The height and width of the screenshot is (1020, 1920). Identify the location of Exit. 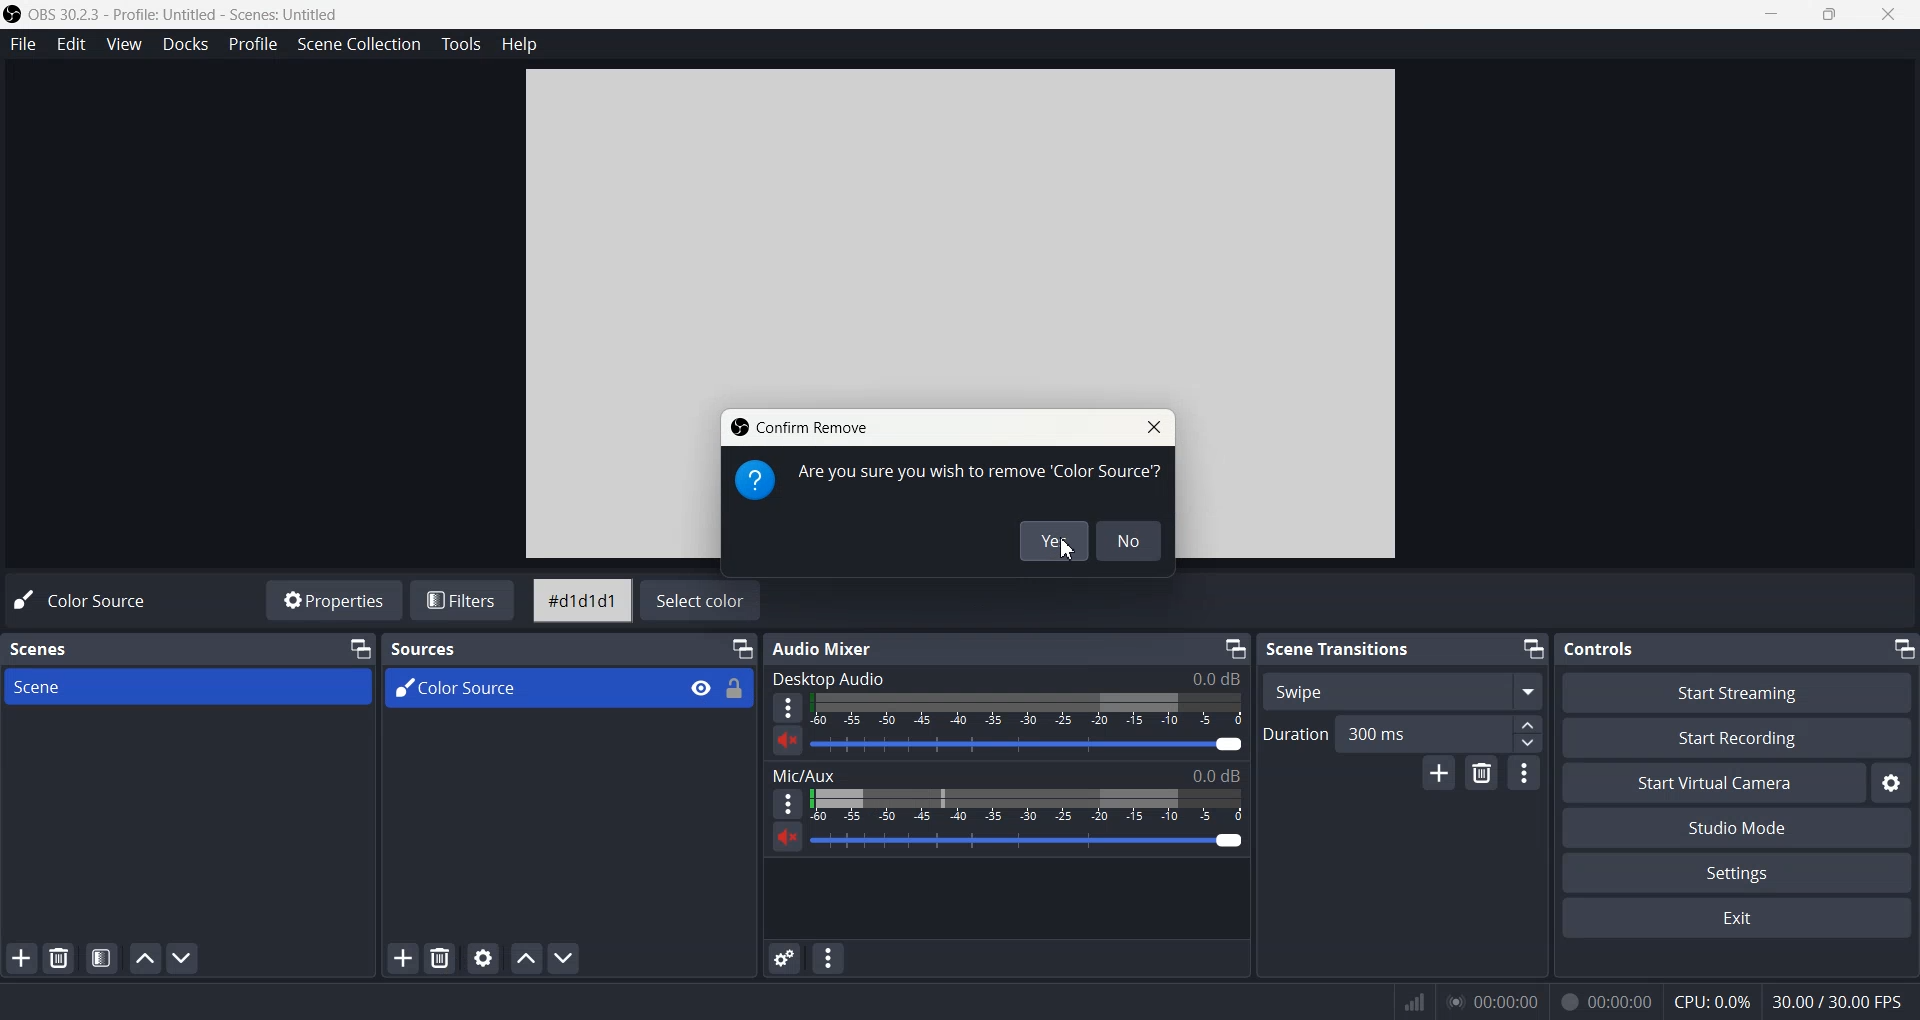
(1736, 918).